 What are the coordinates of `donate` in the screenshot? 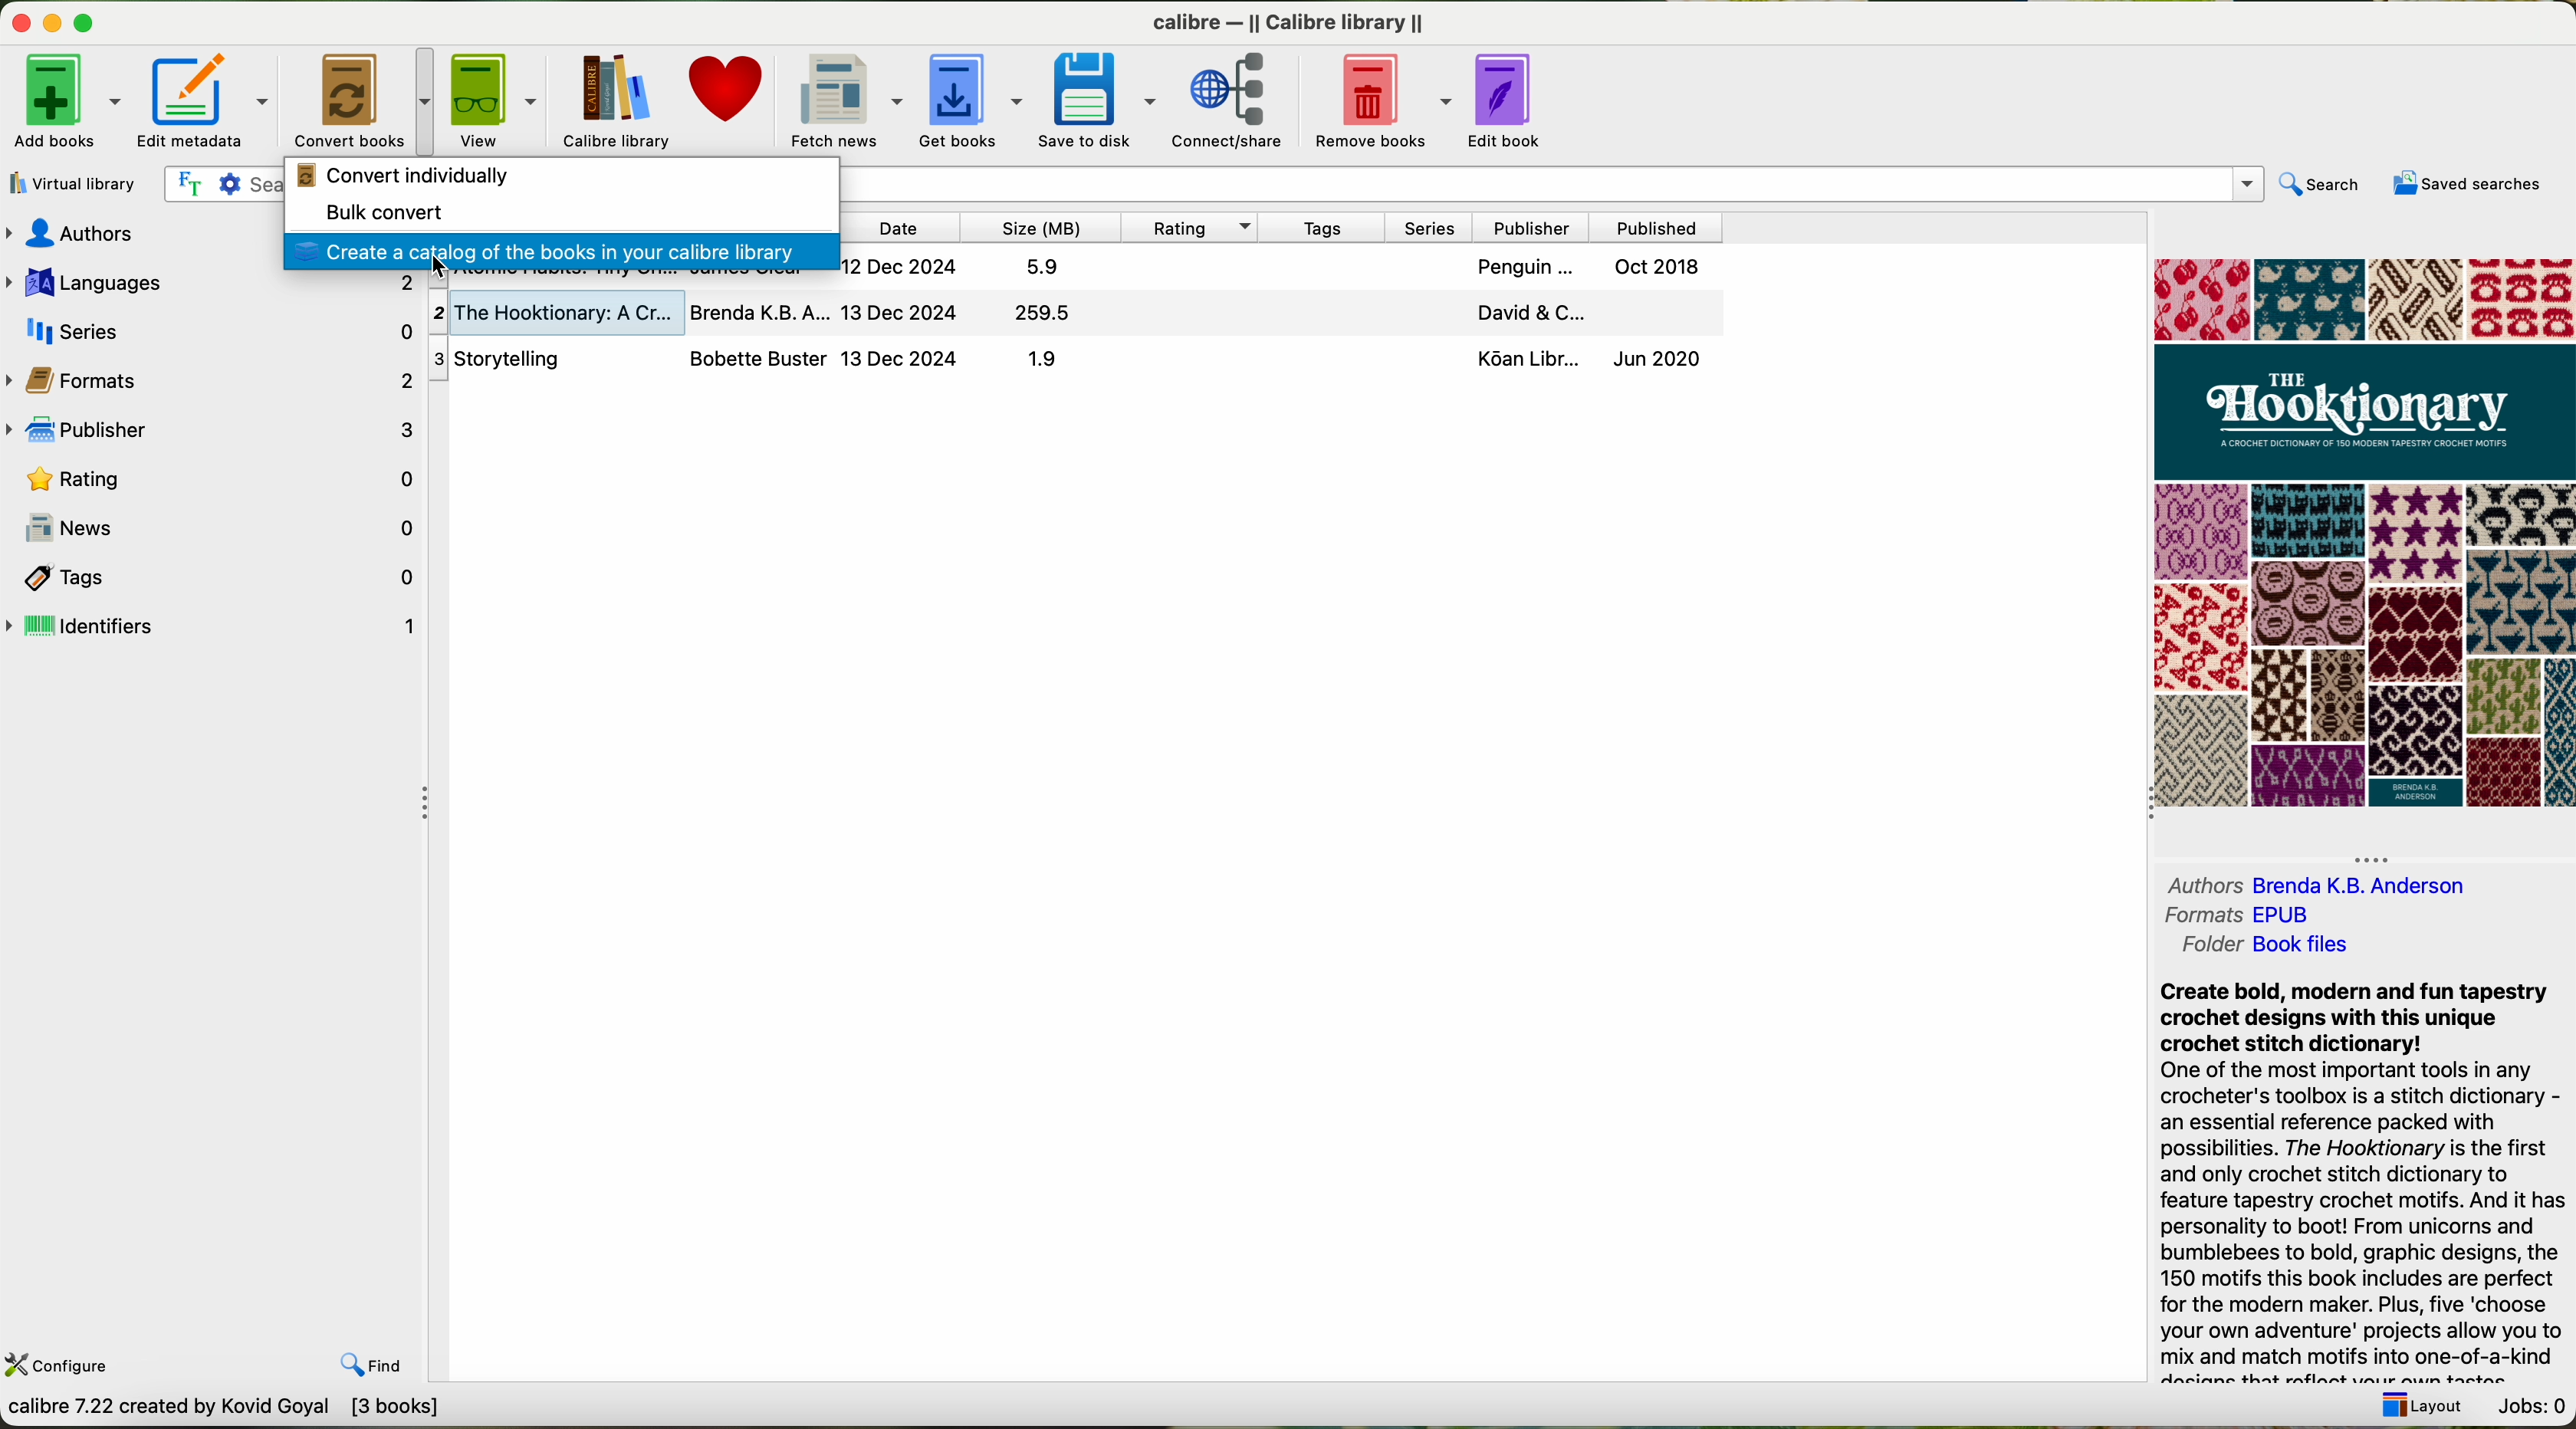 It's located at (729, 88).